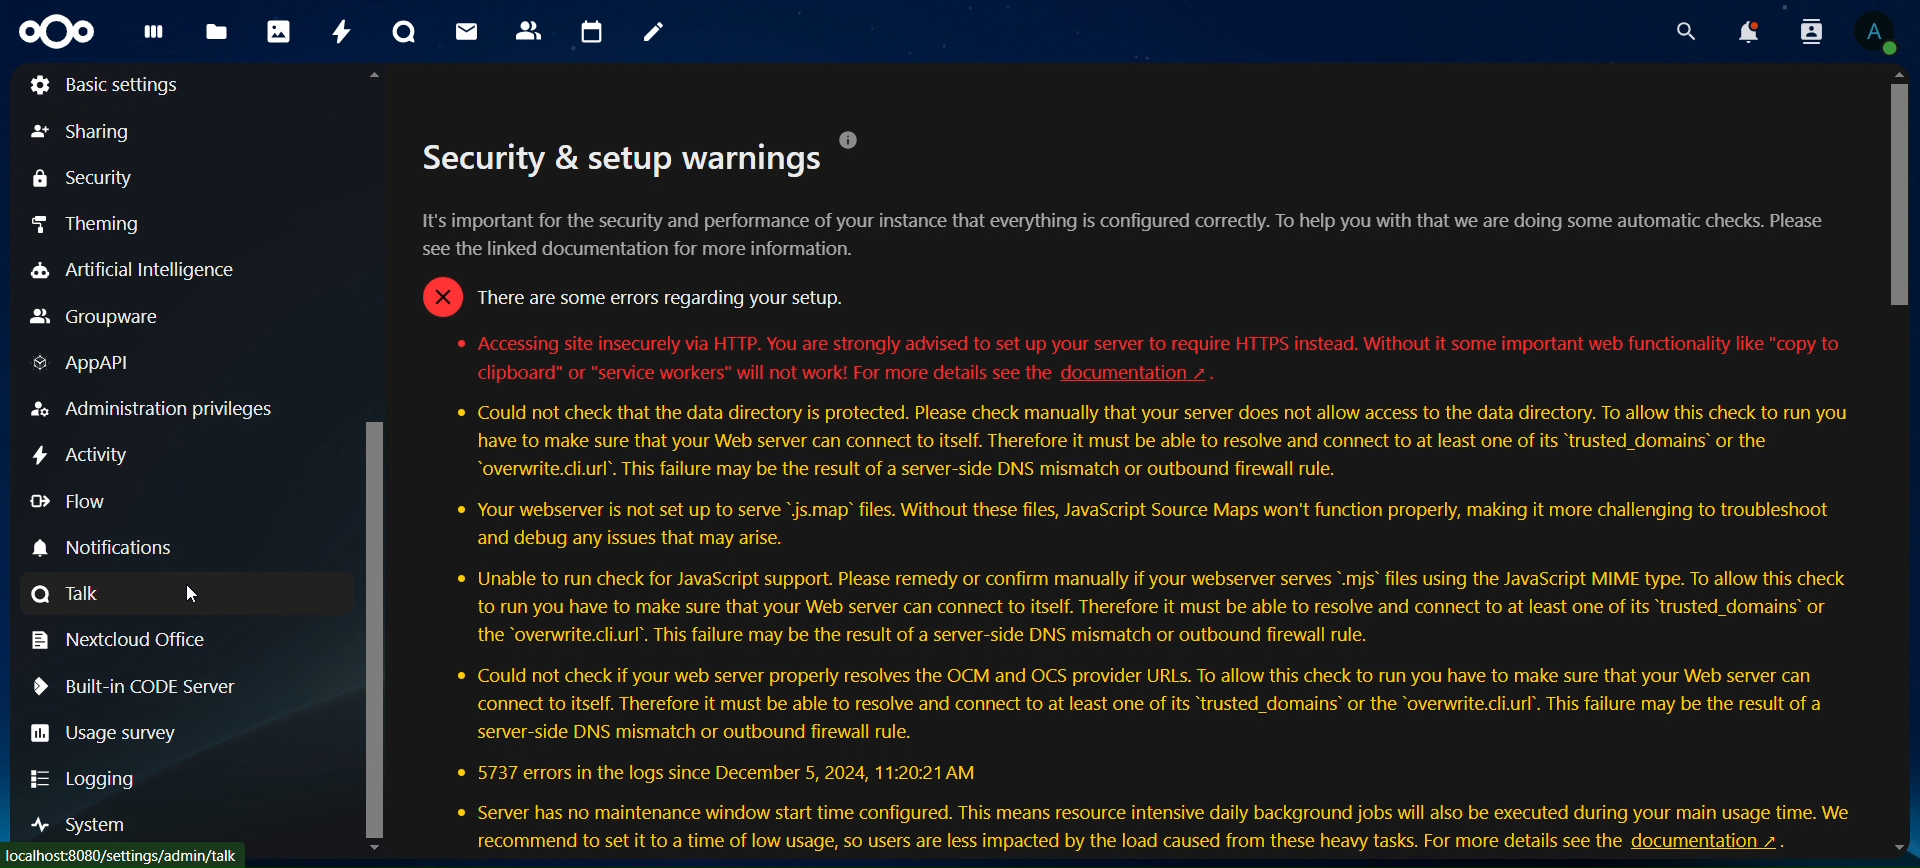 The height and width of the screenshot is (868, 1920). Describe the element at coordinates (129, 641) in the screenshot. I see `nextcloud office` at that location.